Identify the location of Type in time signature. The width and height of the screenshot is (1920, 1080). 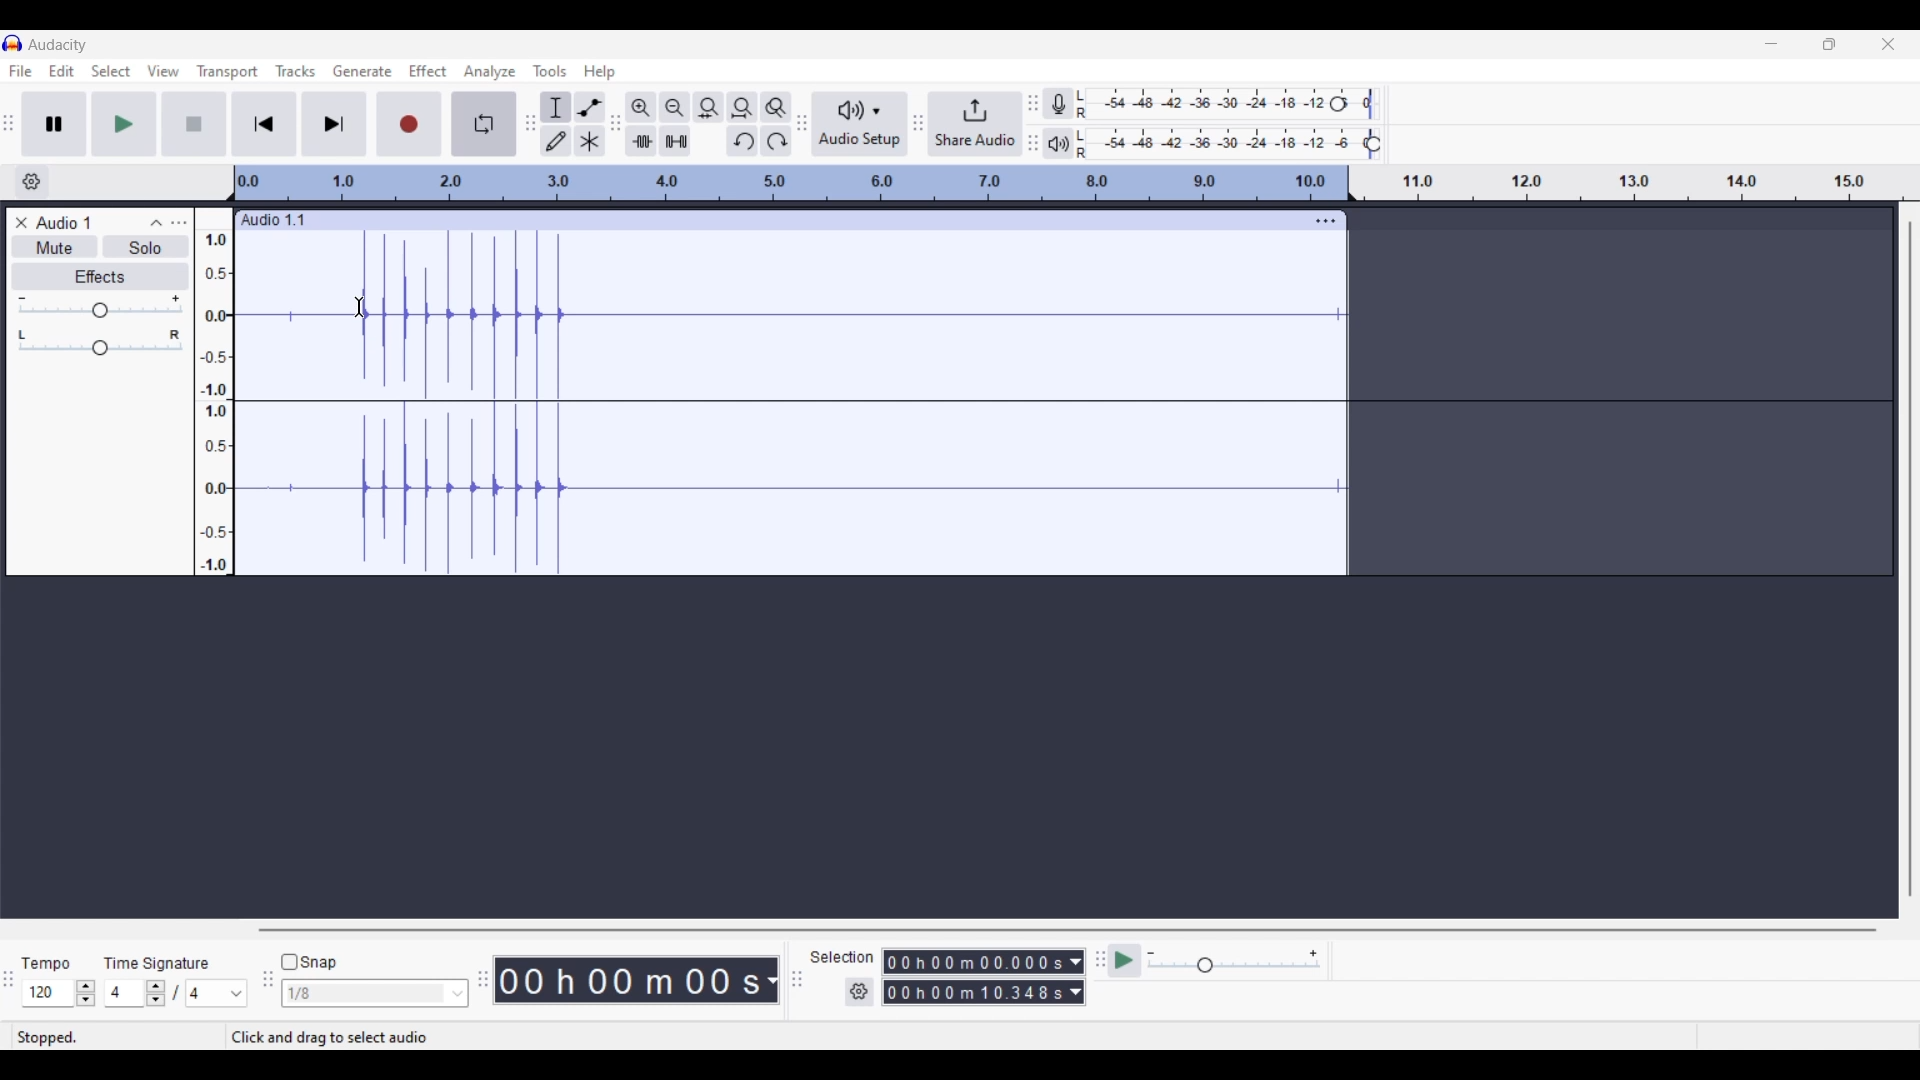
(124, 993).